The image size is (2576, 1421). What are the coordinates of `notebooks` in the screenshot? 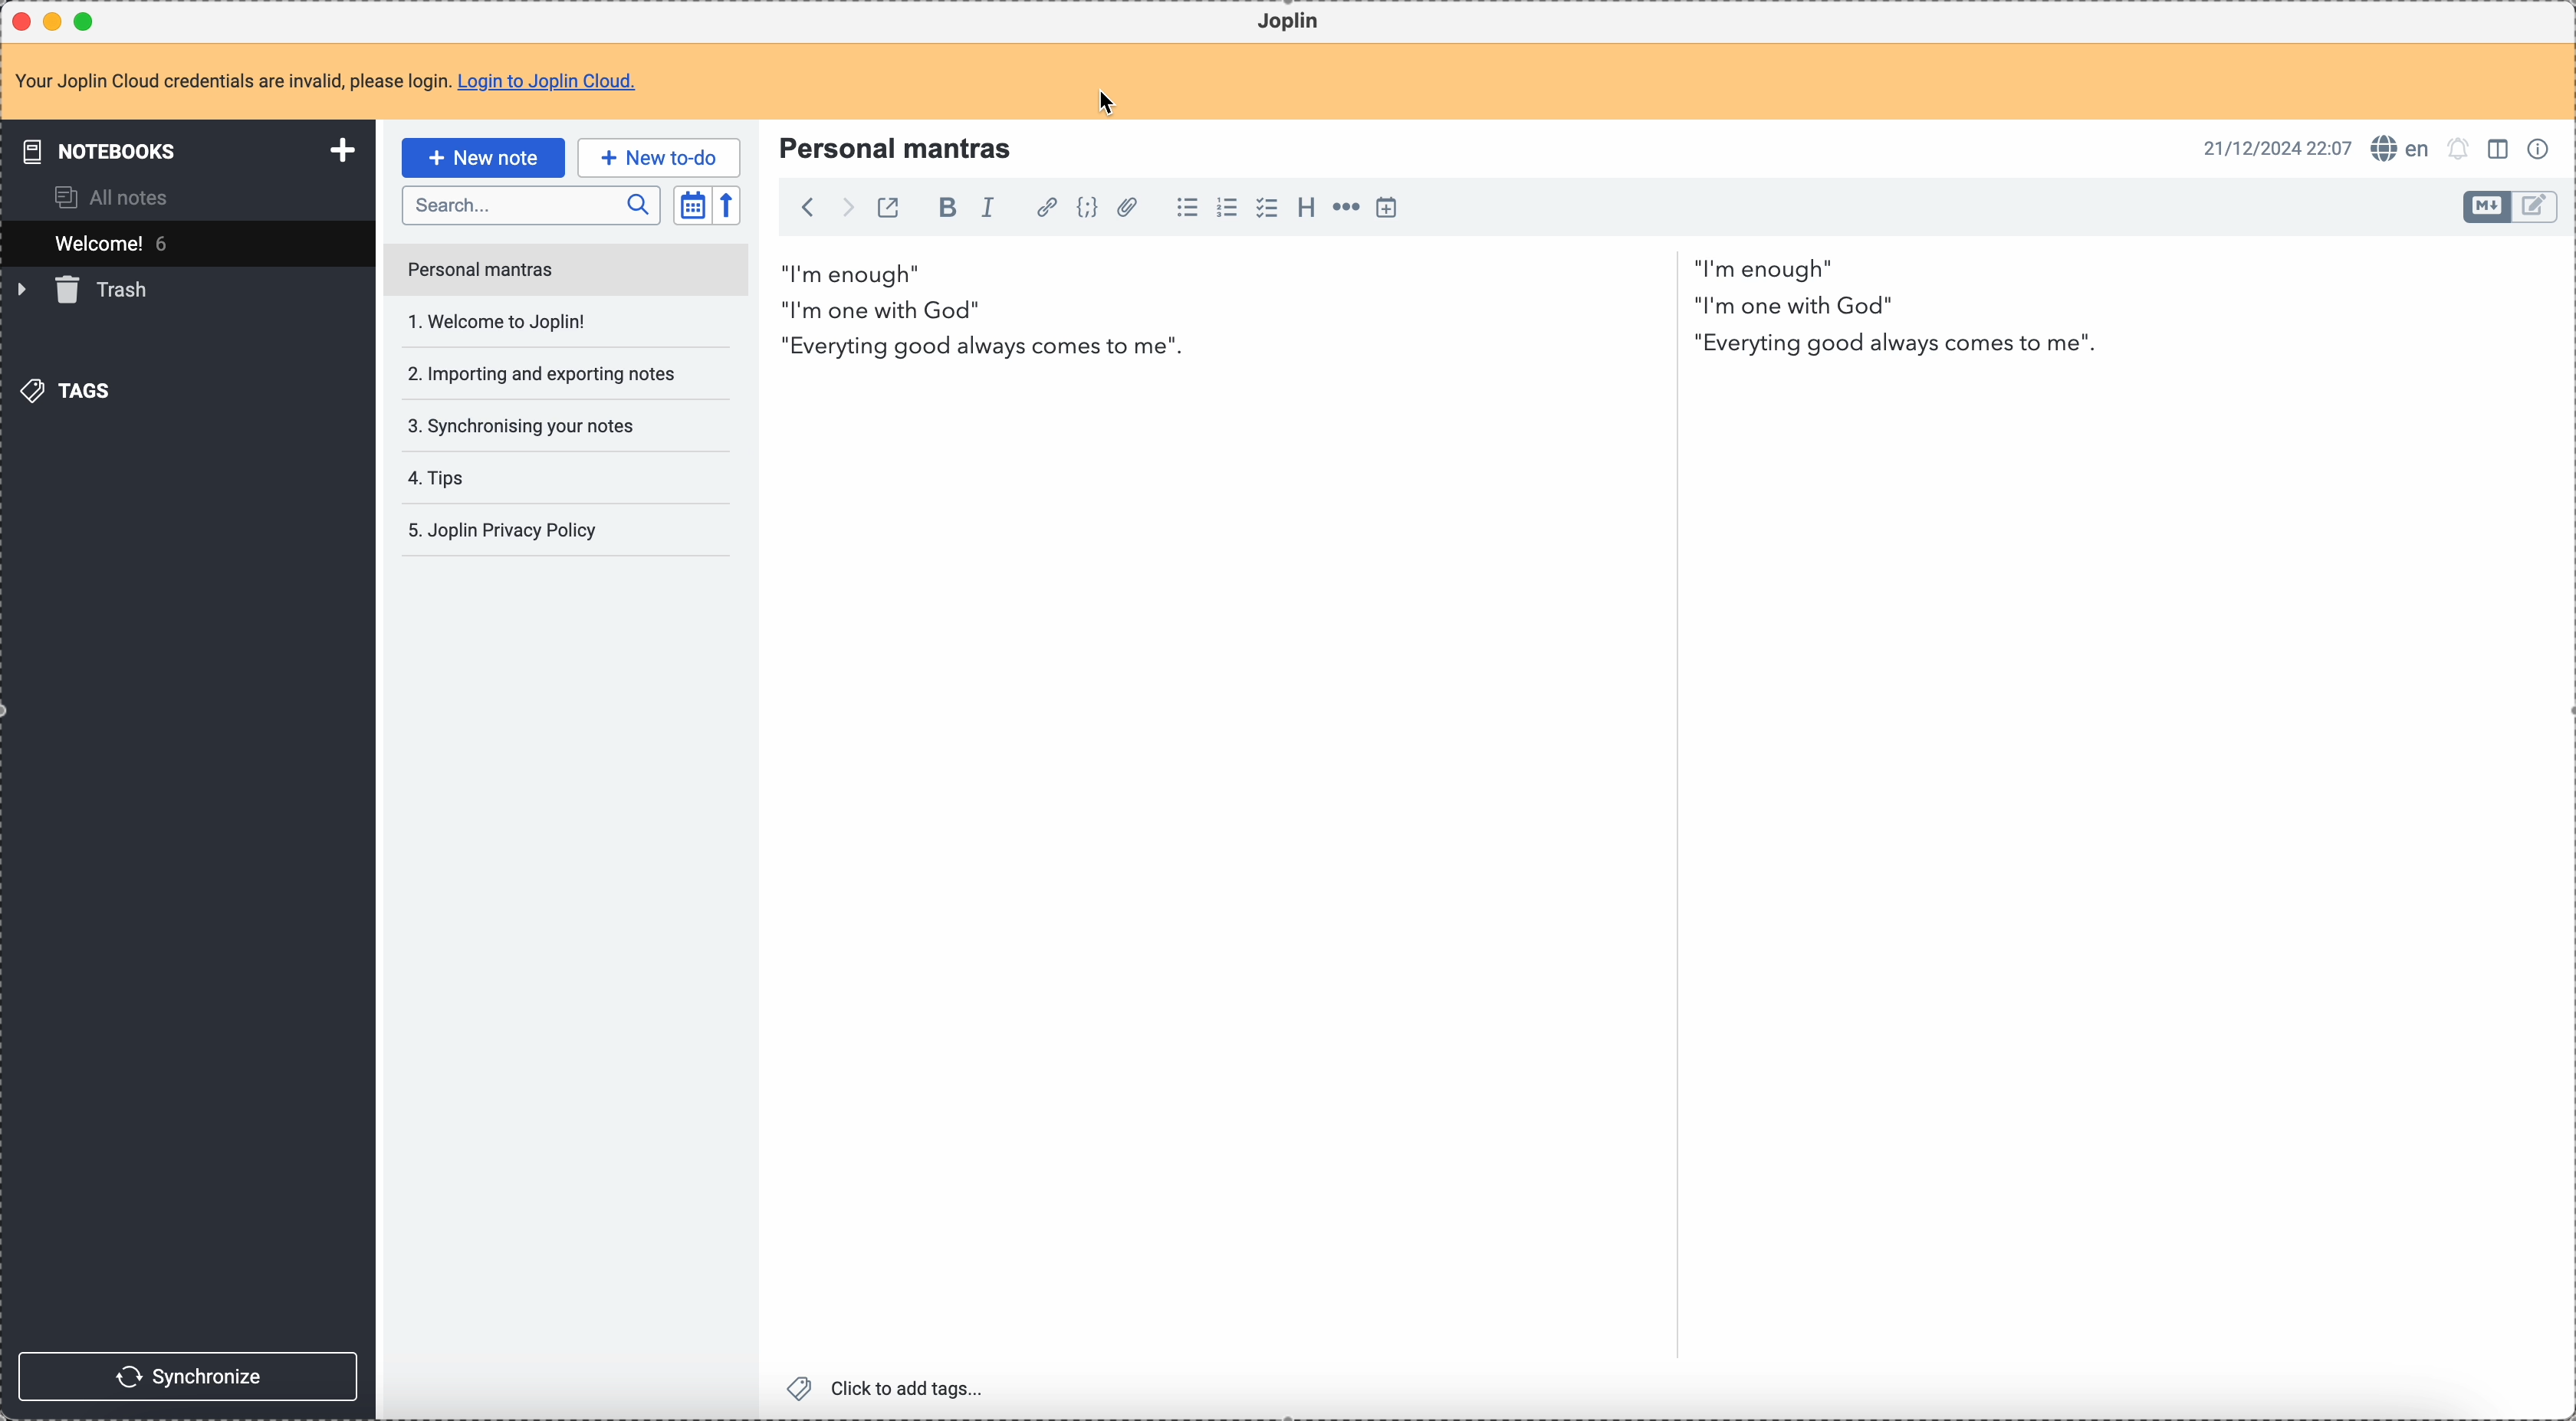 It's located at (187, 148).